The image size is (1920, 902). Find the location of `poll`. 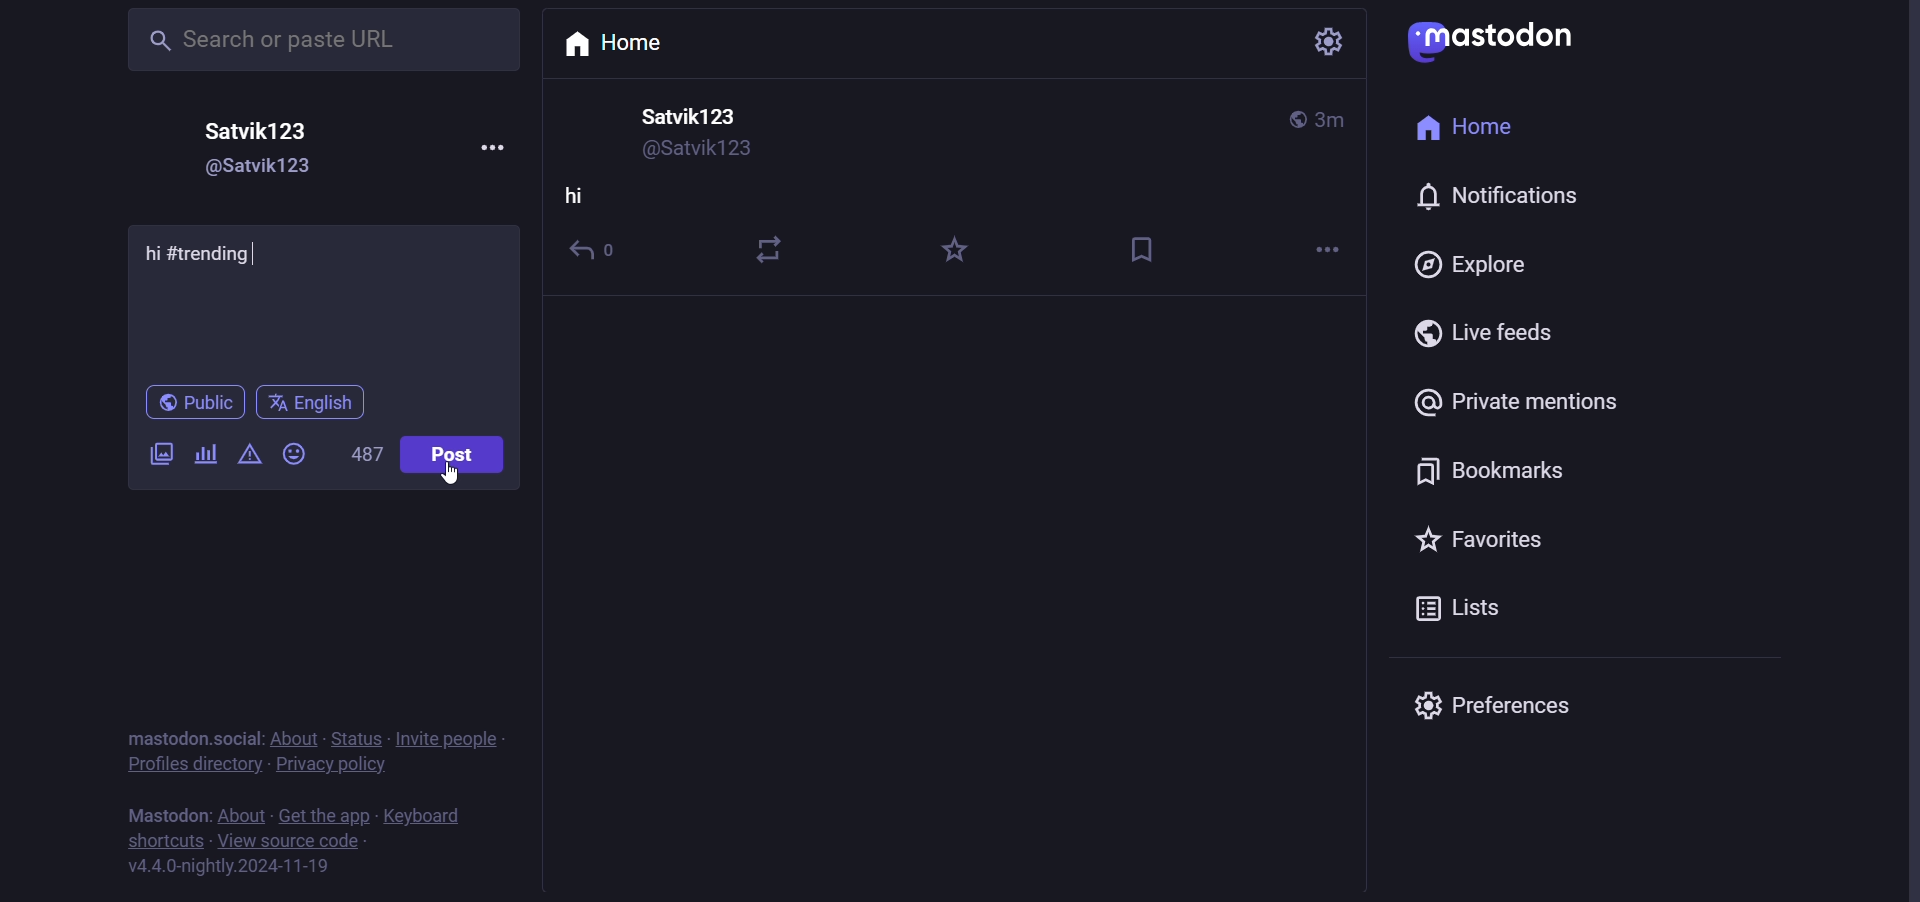

poll is located at coordinates (202, 453).